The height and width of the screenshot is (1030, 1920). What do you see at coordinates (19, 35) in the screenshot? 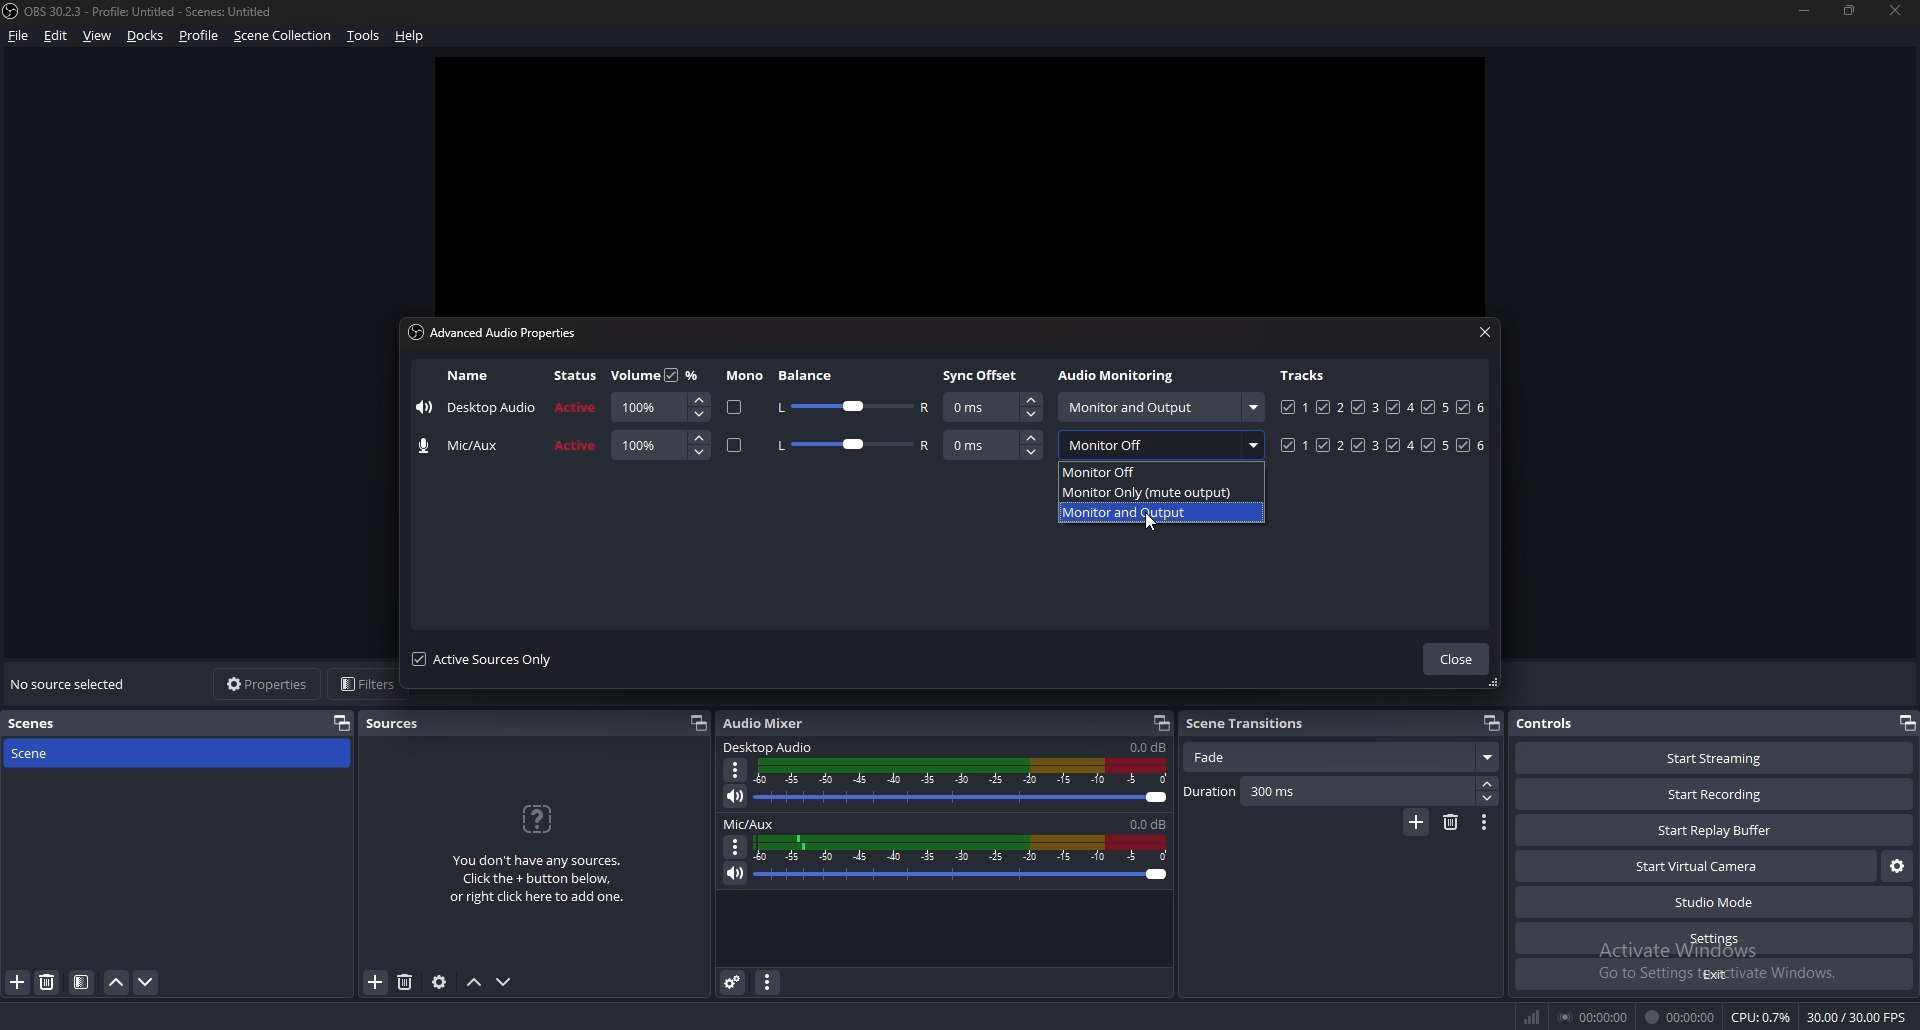
I see `file` at bounding box center [19, 35].